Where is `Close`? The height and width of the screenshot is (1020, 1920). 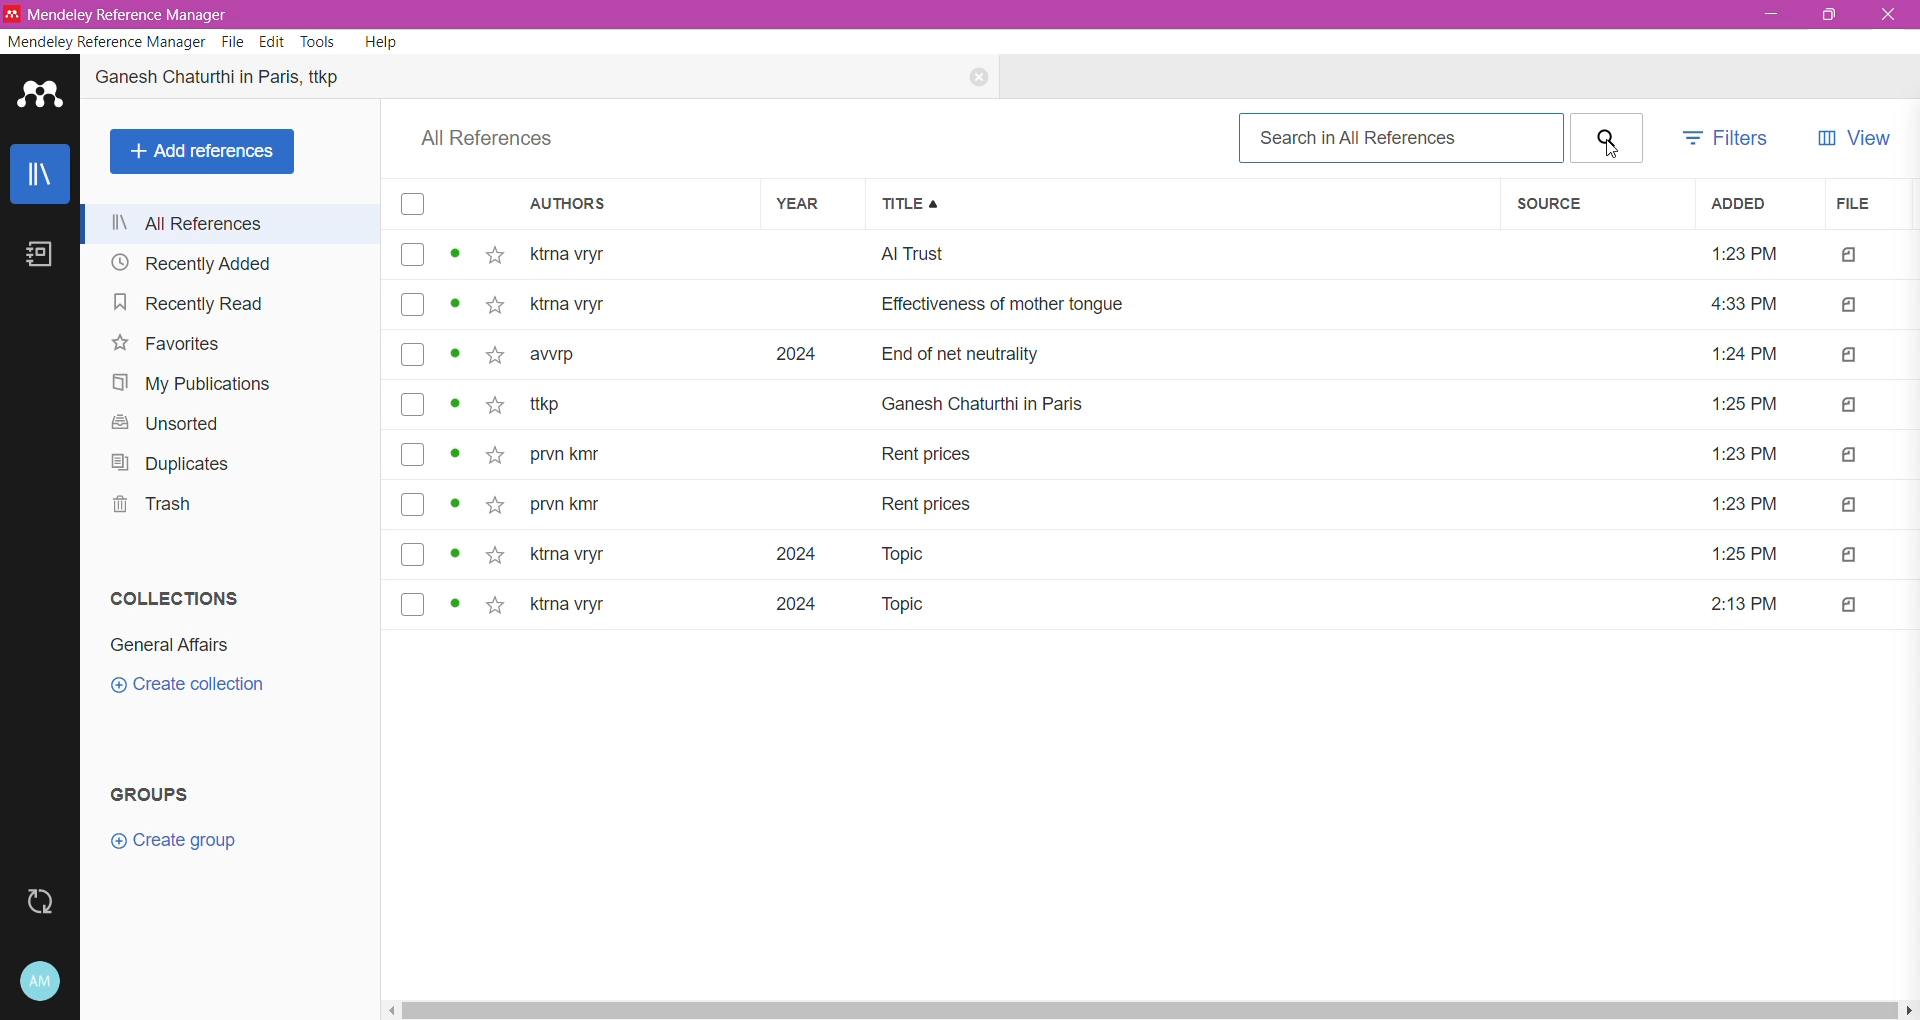
Close is located at coordinates (1887, 14).